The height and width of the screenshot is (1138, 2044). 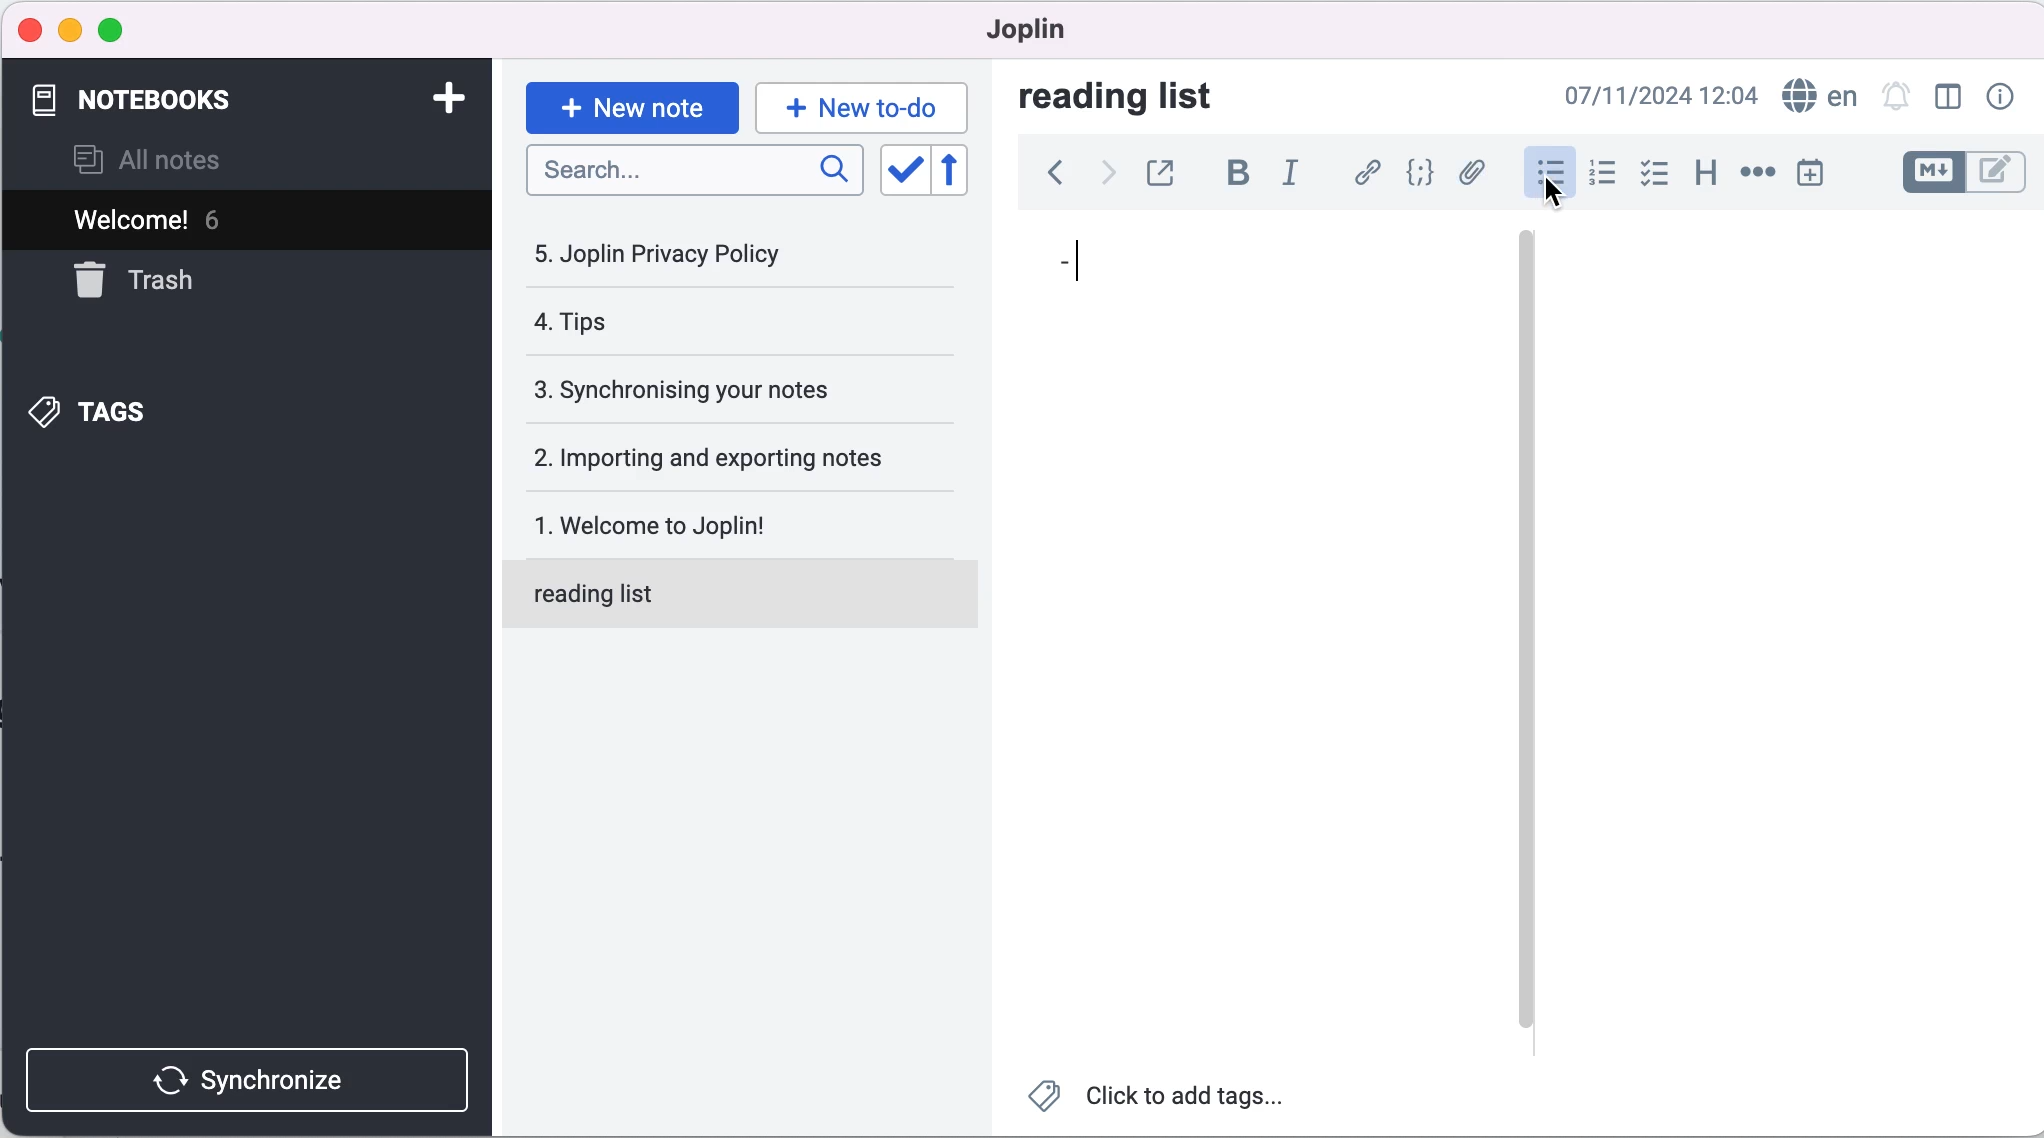 What do you see at coordinates (221, 100) in the screenshot?
I see `notebooks` at bounding box center [221, 100].